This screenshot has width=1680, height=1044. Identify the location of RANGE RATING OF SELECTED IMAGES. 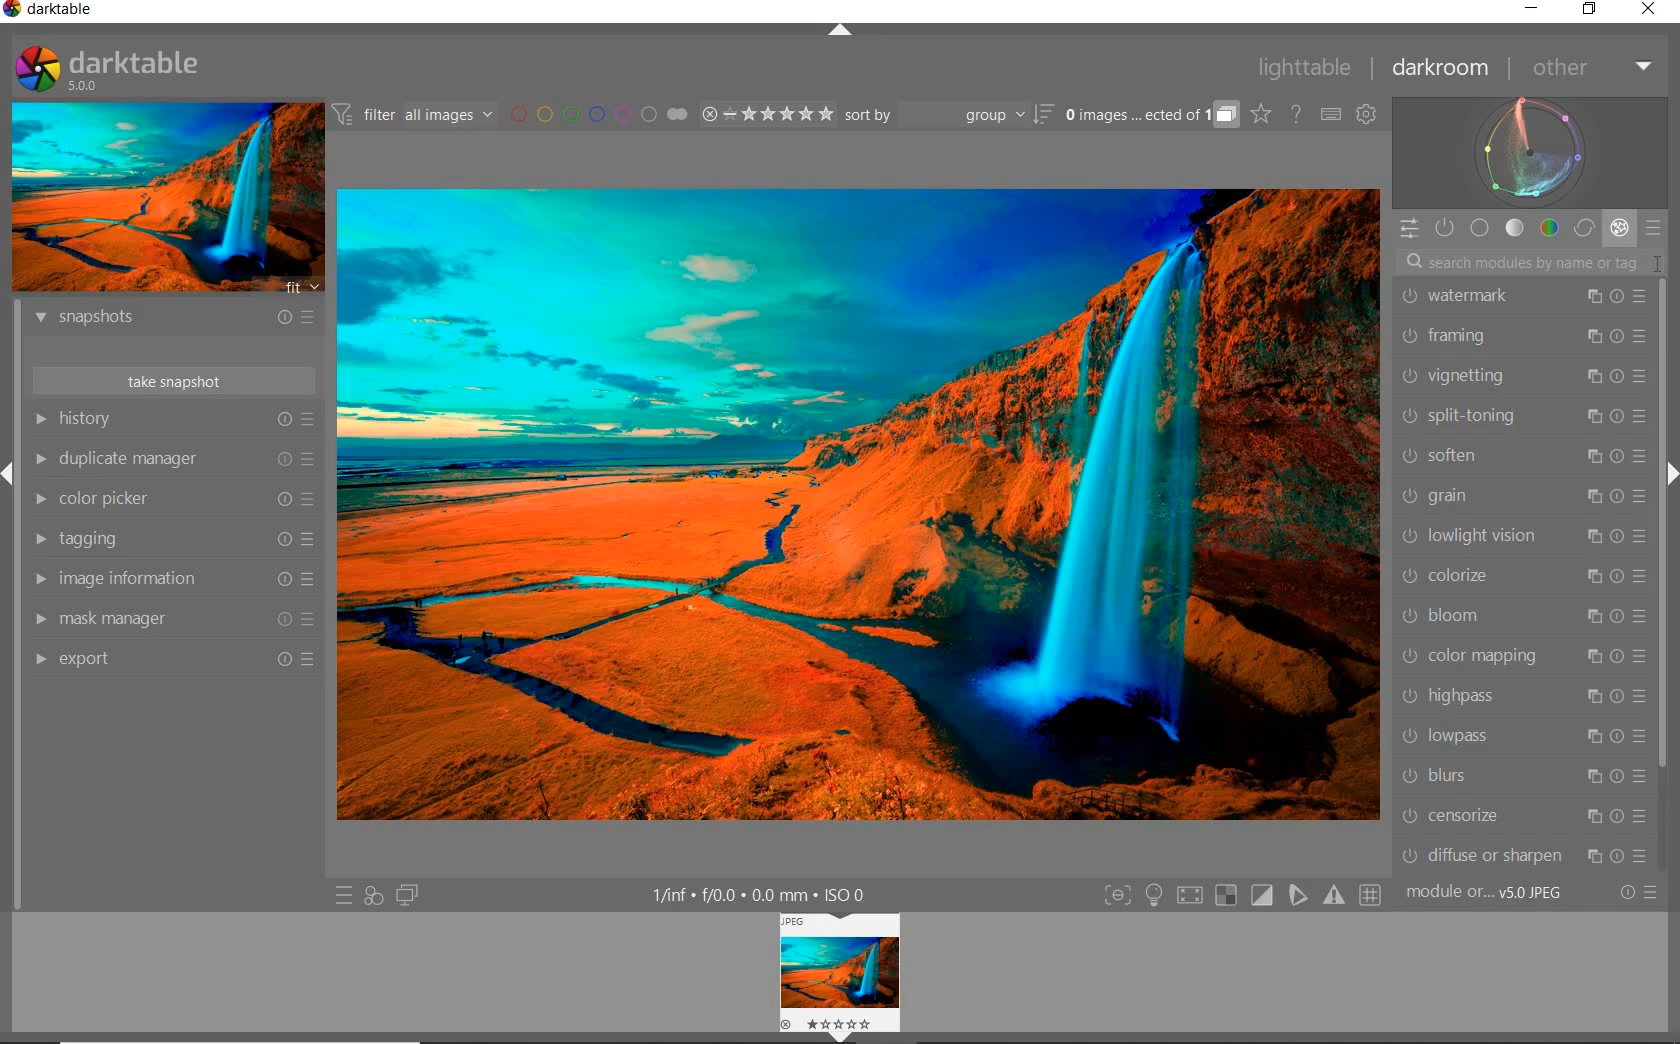
(767, 113).